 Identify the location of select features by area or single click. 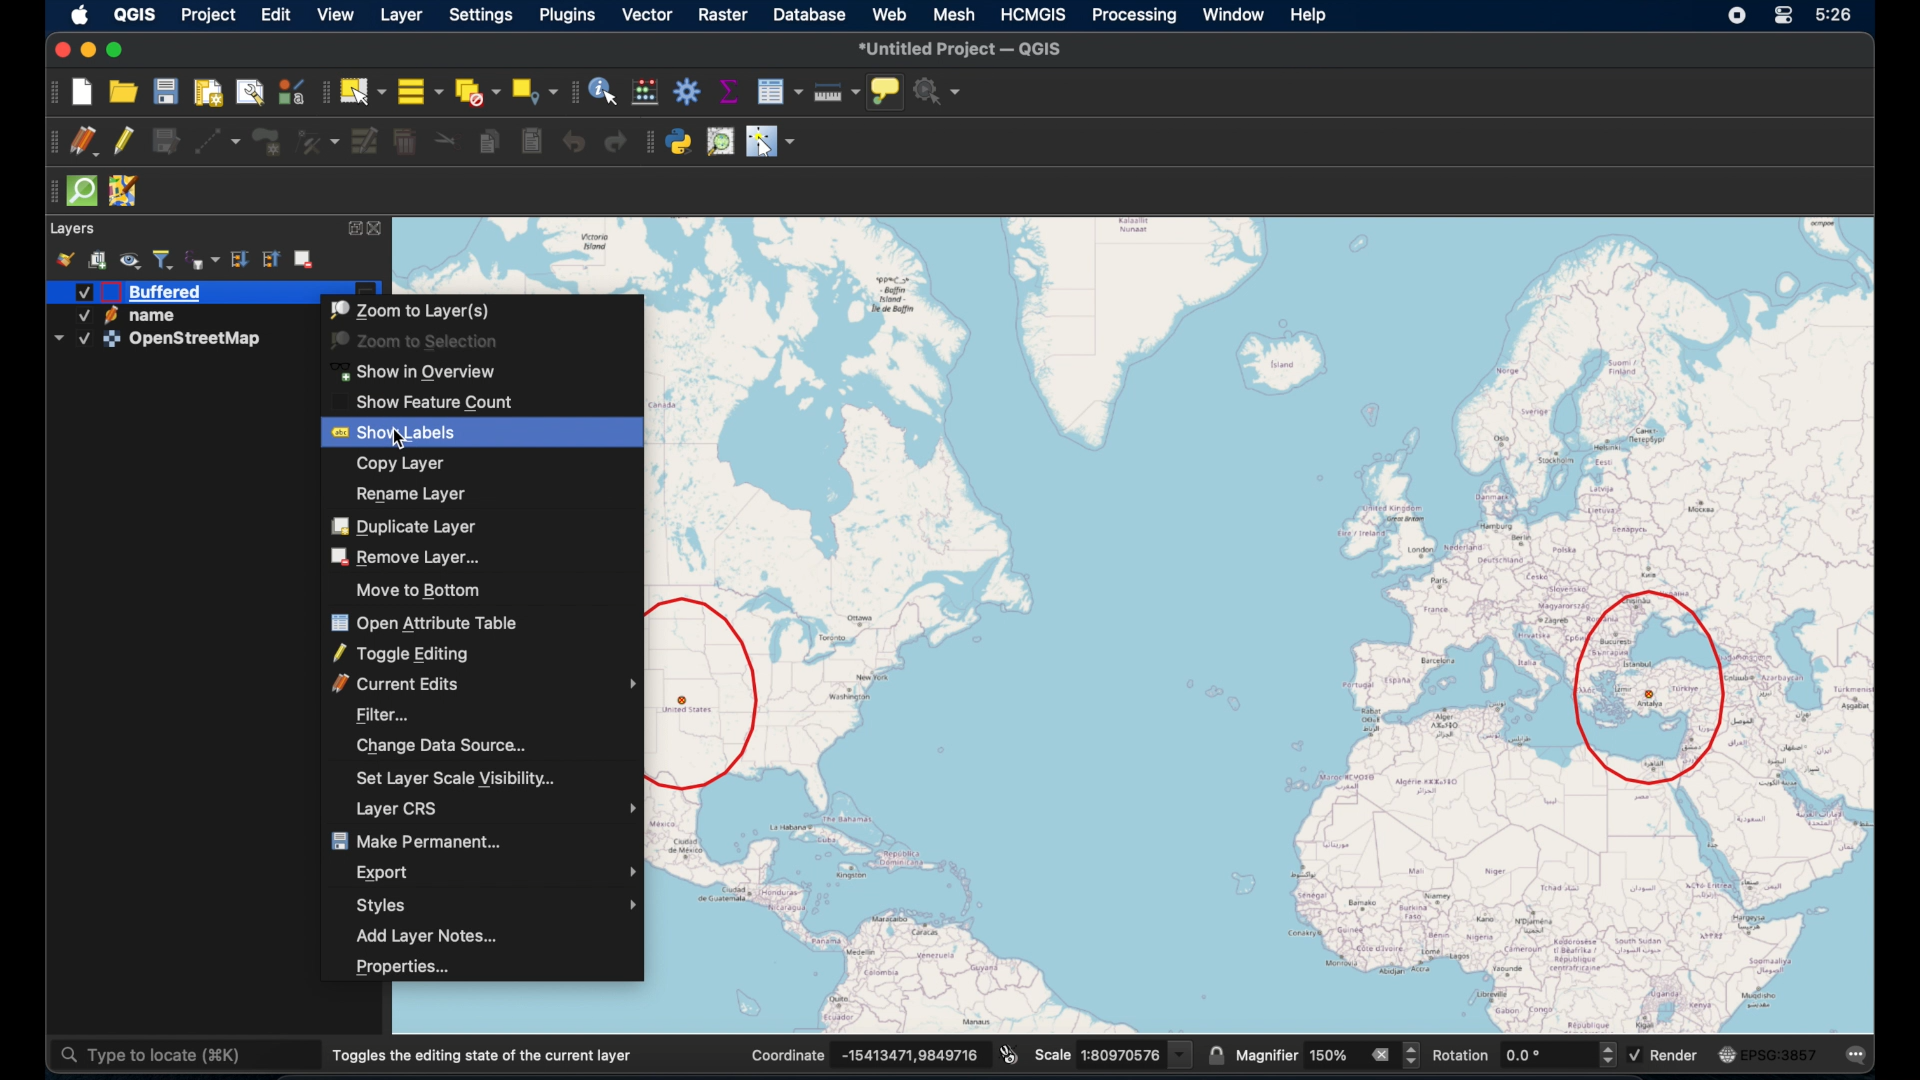
(363, 91).